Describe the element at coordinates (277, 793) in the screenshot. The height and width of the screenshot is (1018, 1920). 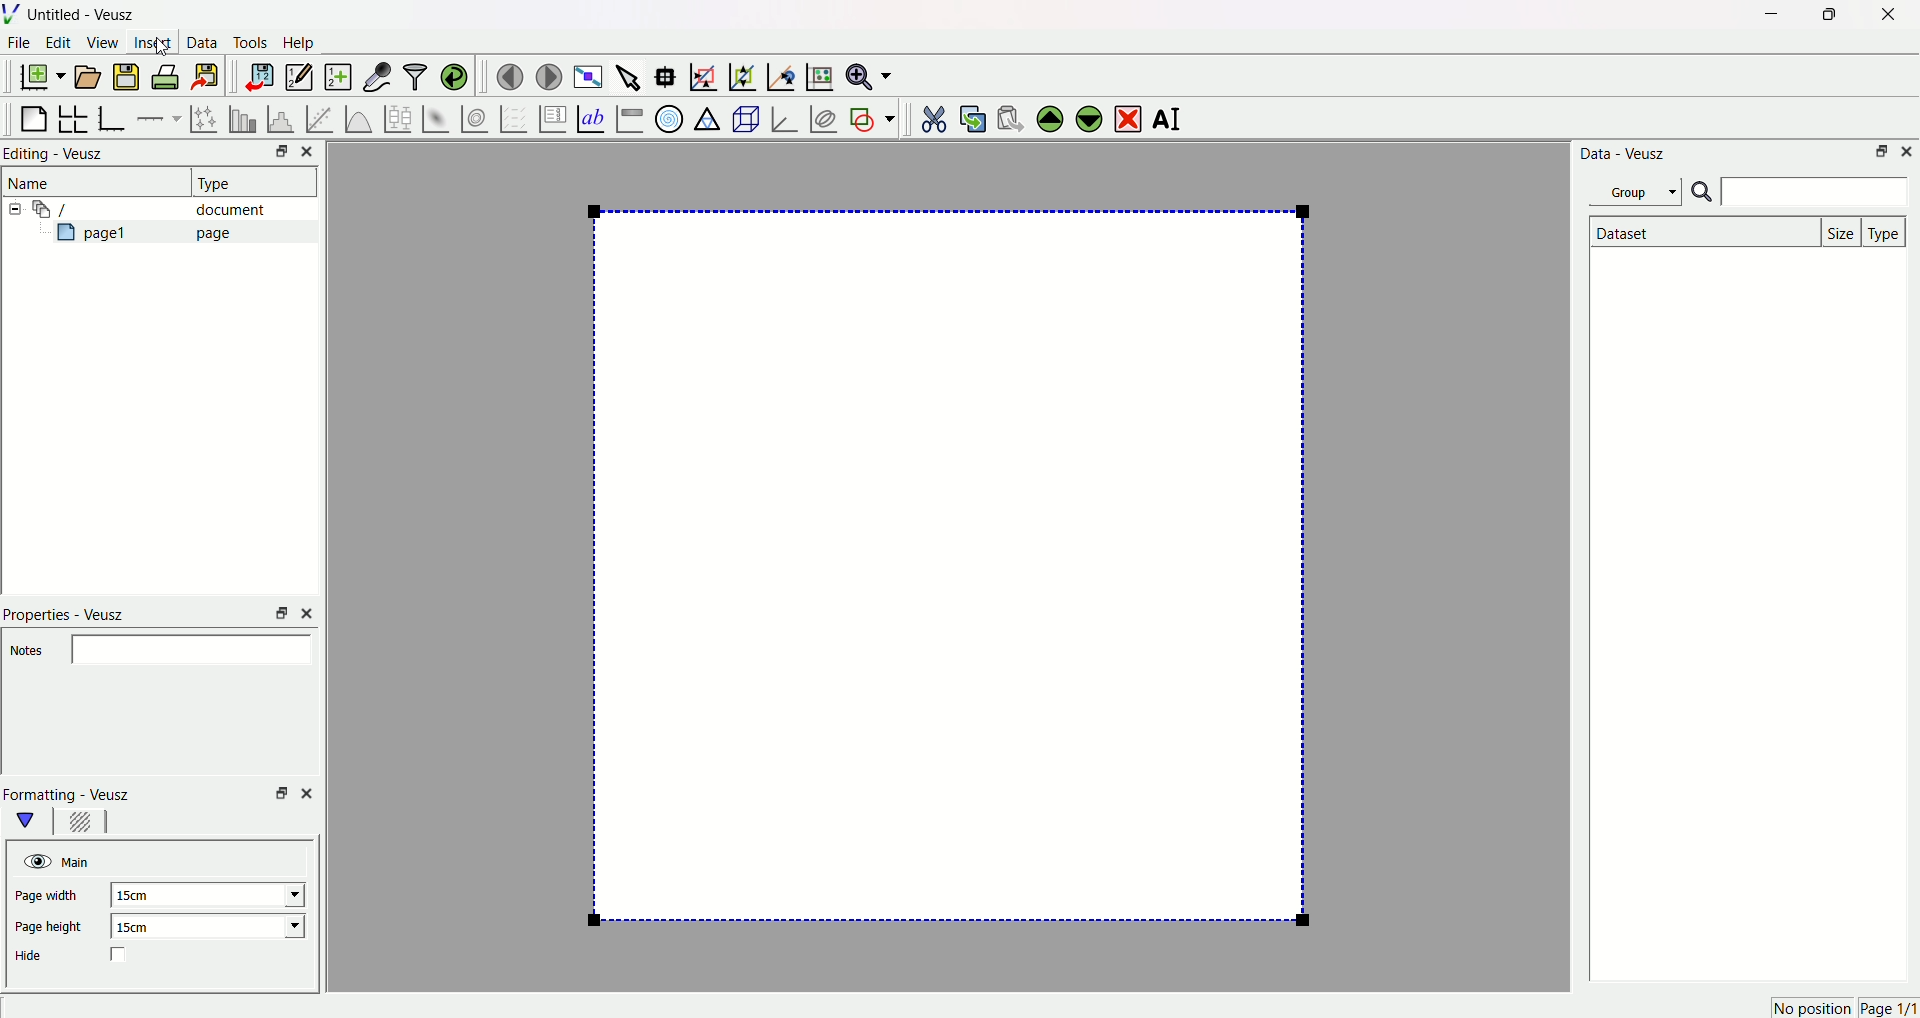
I see `minimise` at that location.